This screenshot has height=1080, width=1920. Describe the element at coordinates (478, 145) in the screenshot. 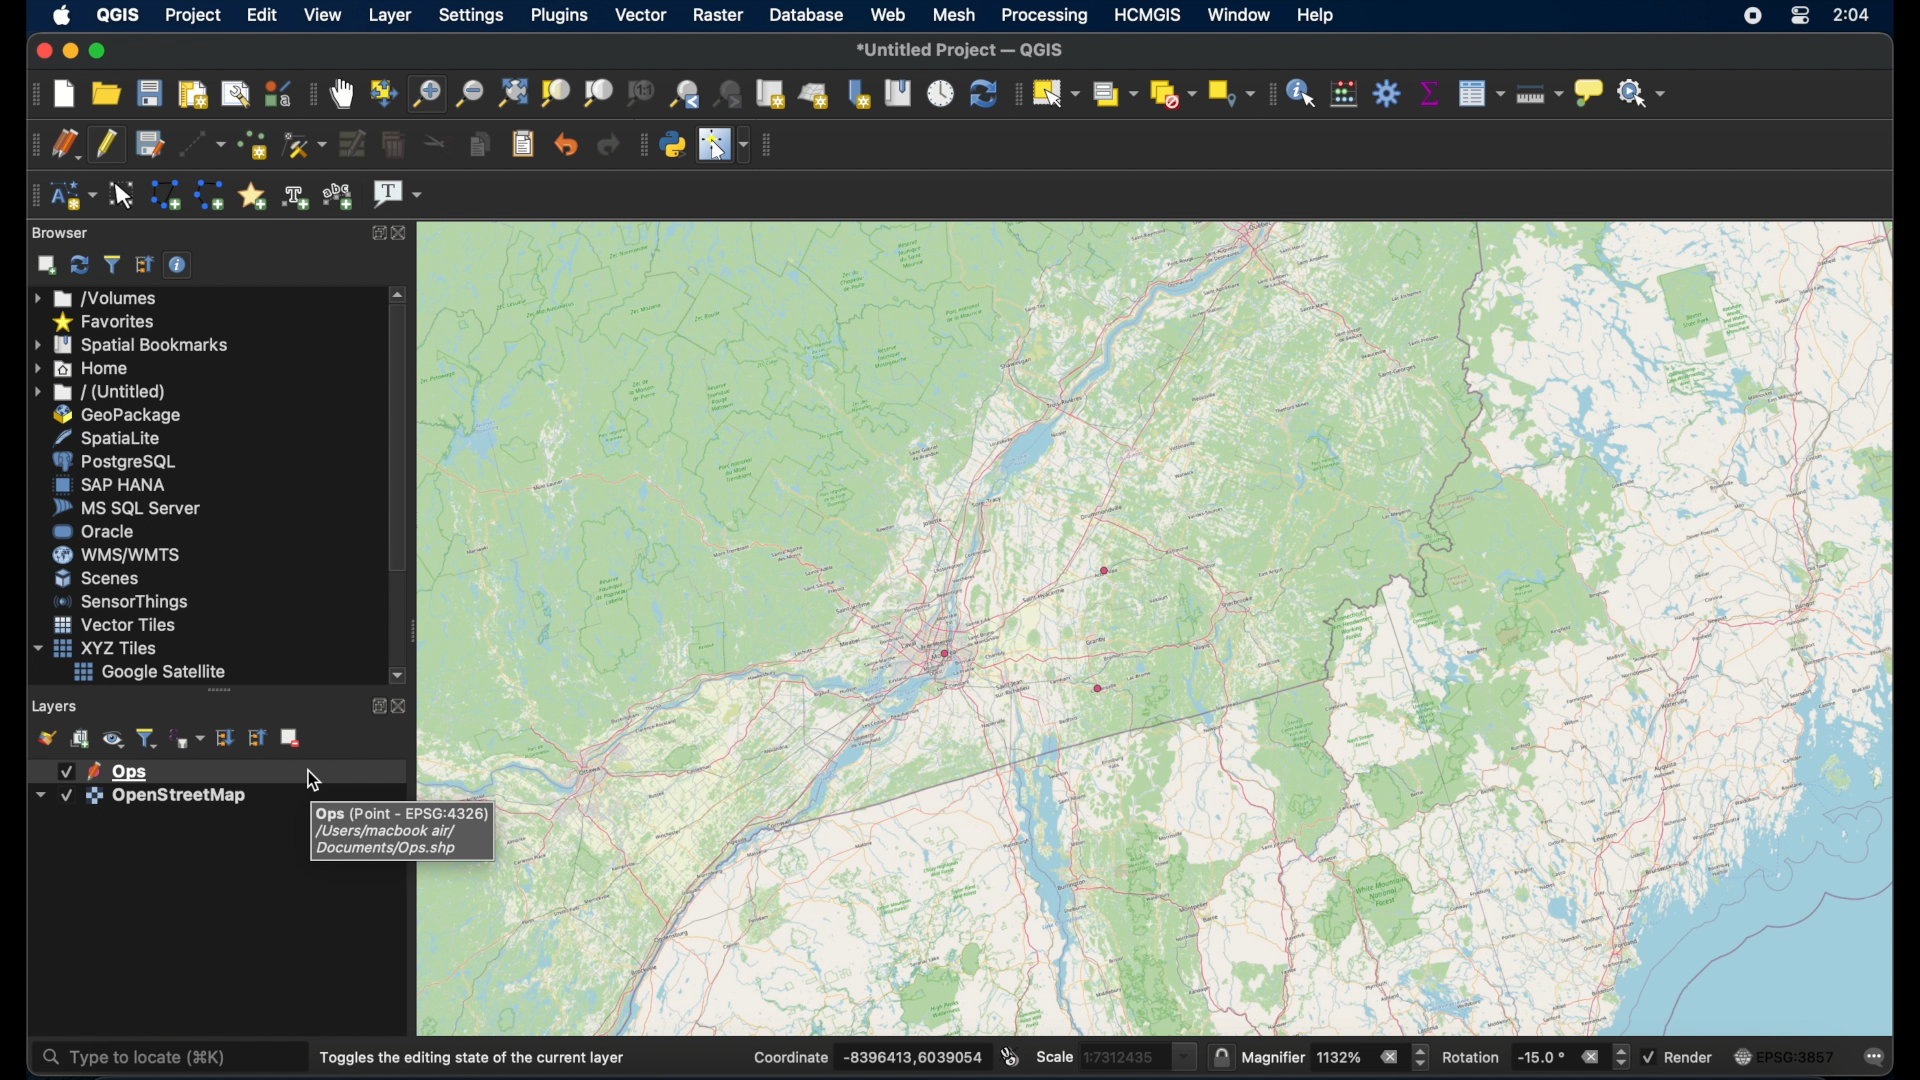

I see `copy features` at that location.